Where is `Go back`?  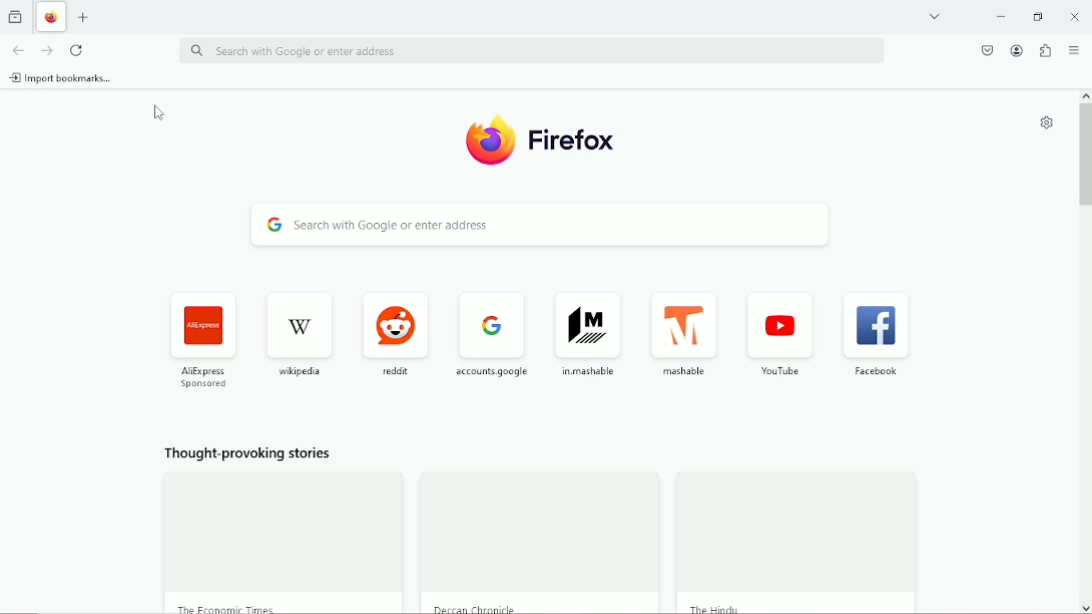 Go back is located at coordinates (18, 50).